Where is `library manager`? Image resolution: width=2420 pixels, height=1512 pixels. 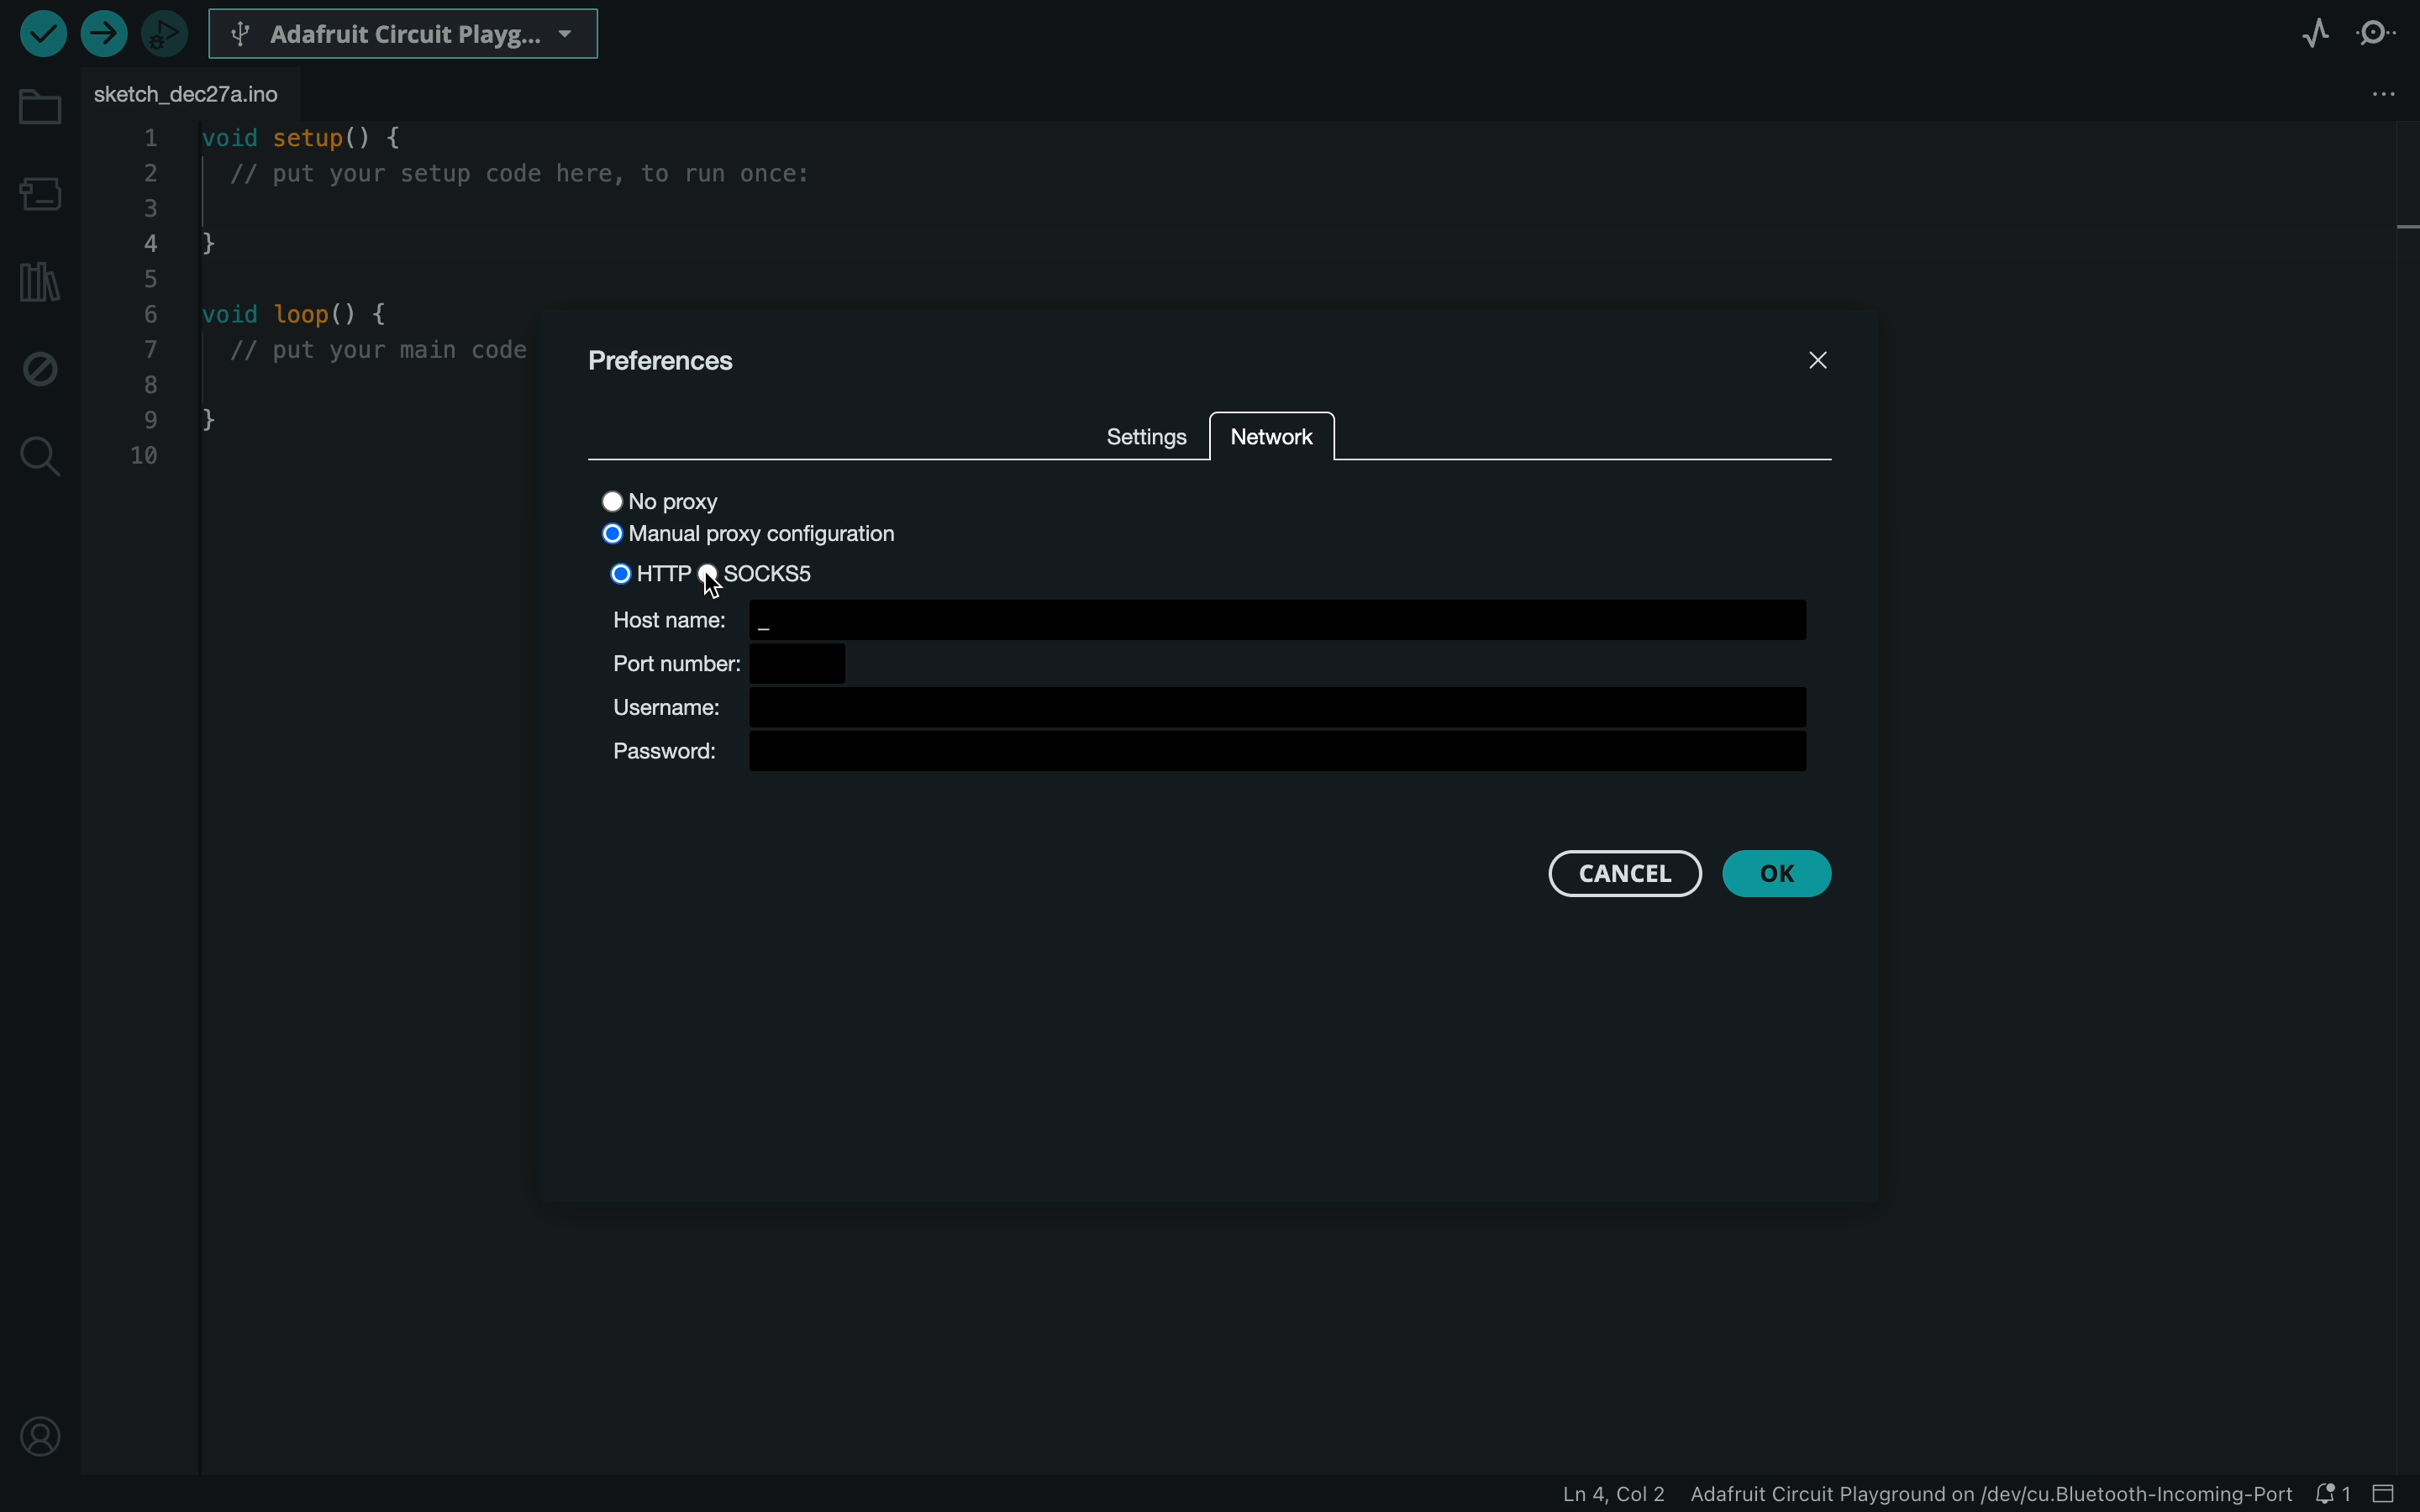 library manager is located at coordinates (40, 282).